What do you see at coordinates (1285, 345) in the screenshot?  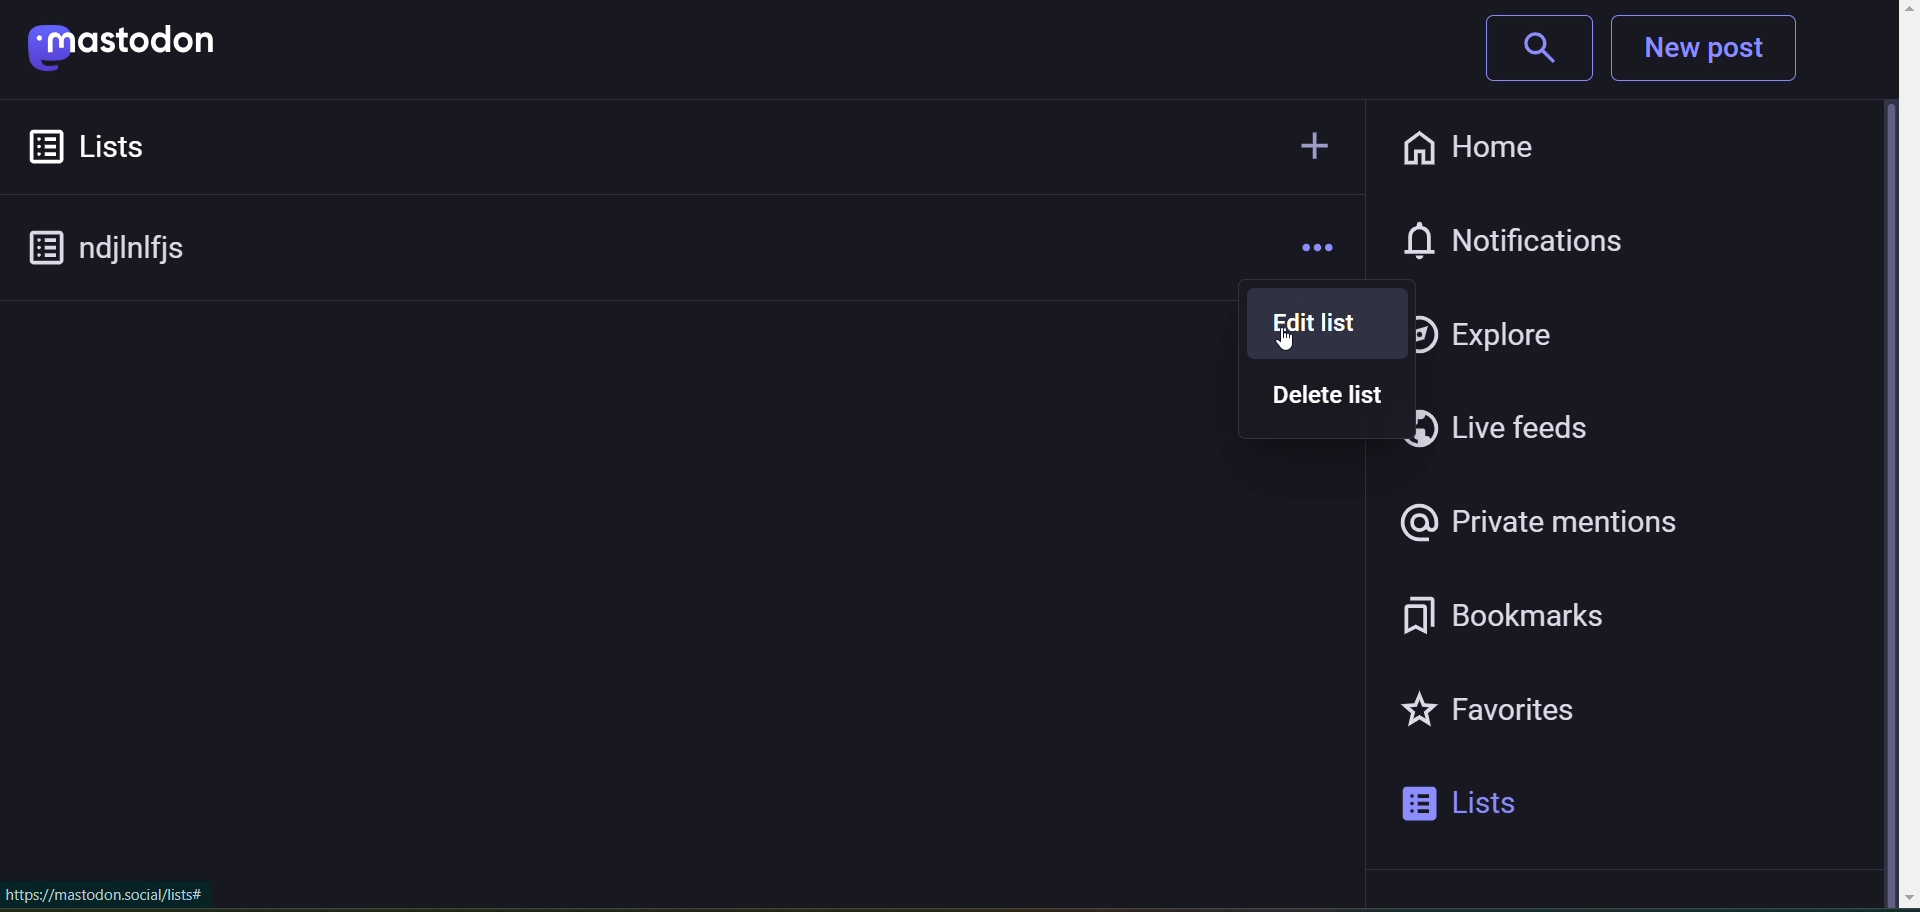 I see `cursor` at bounding box center [1285, 345].